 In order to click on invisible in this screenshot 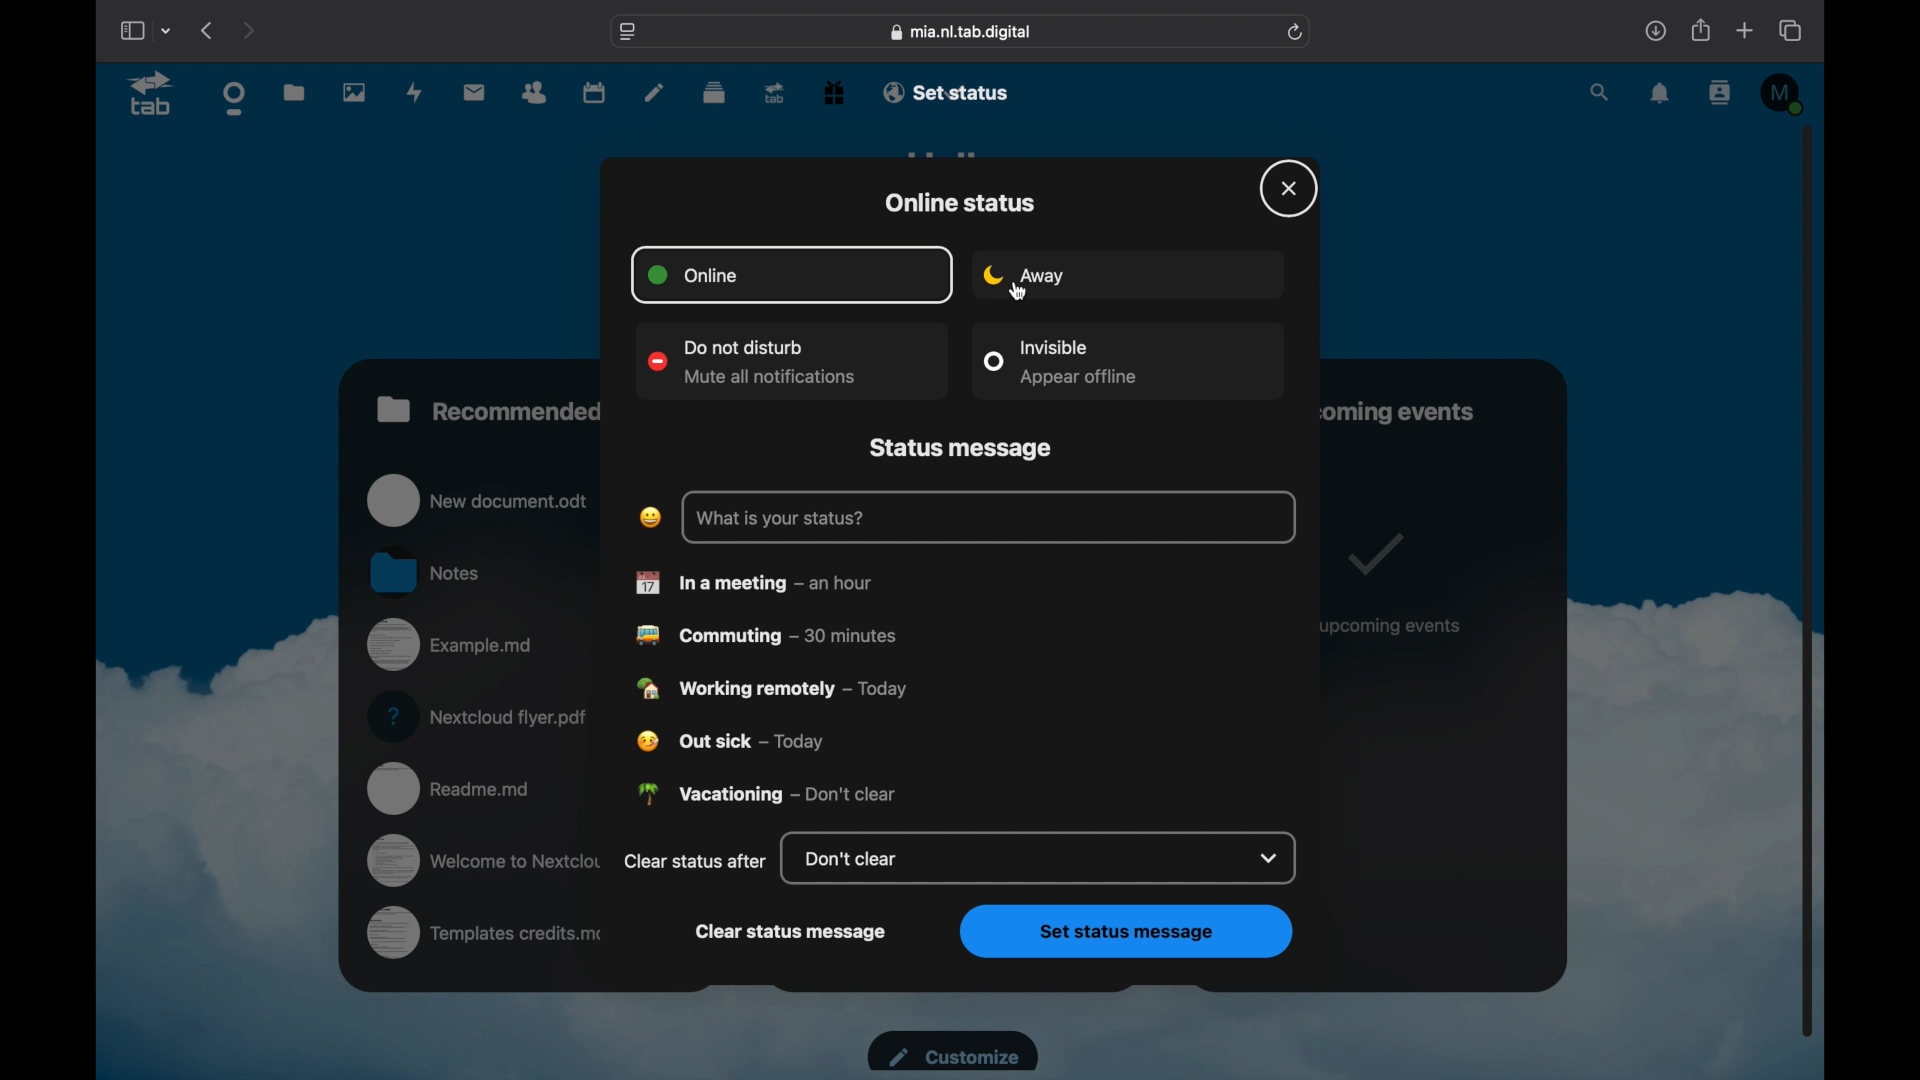, I will do `click(1061, 361)`.